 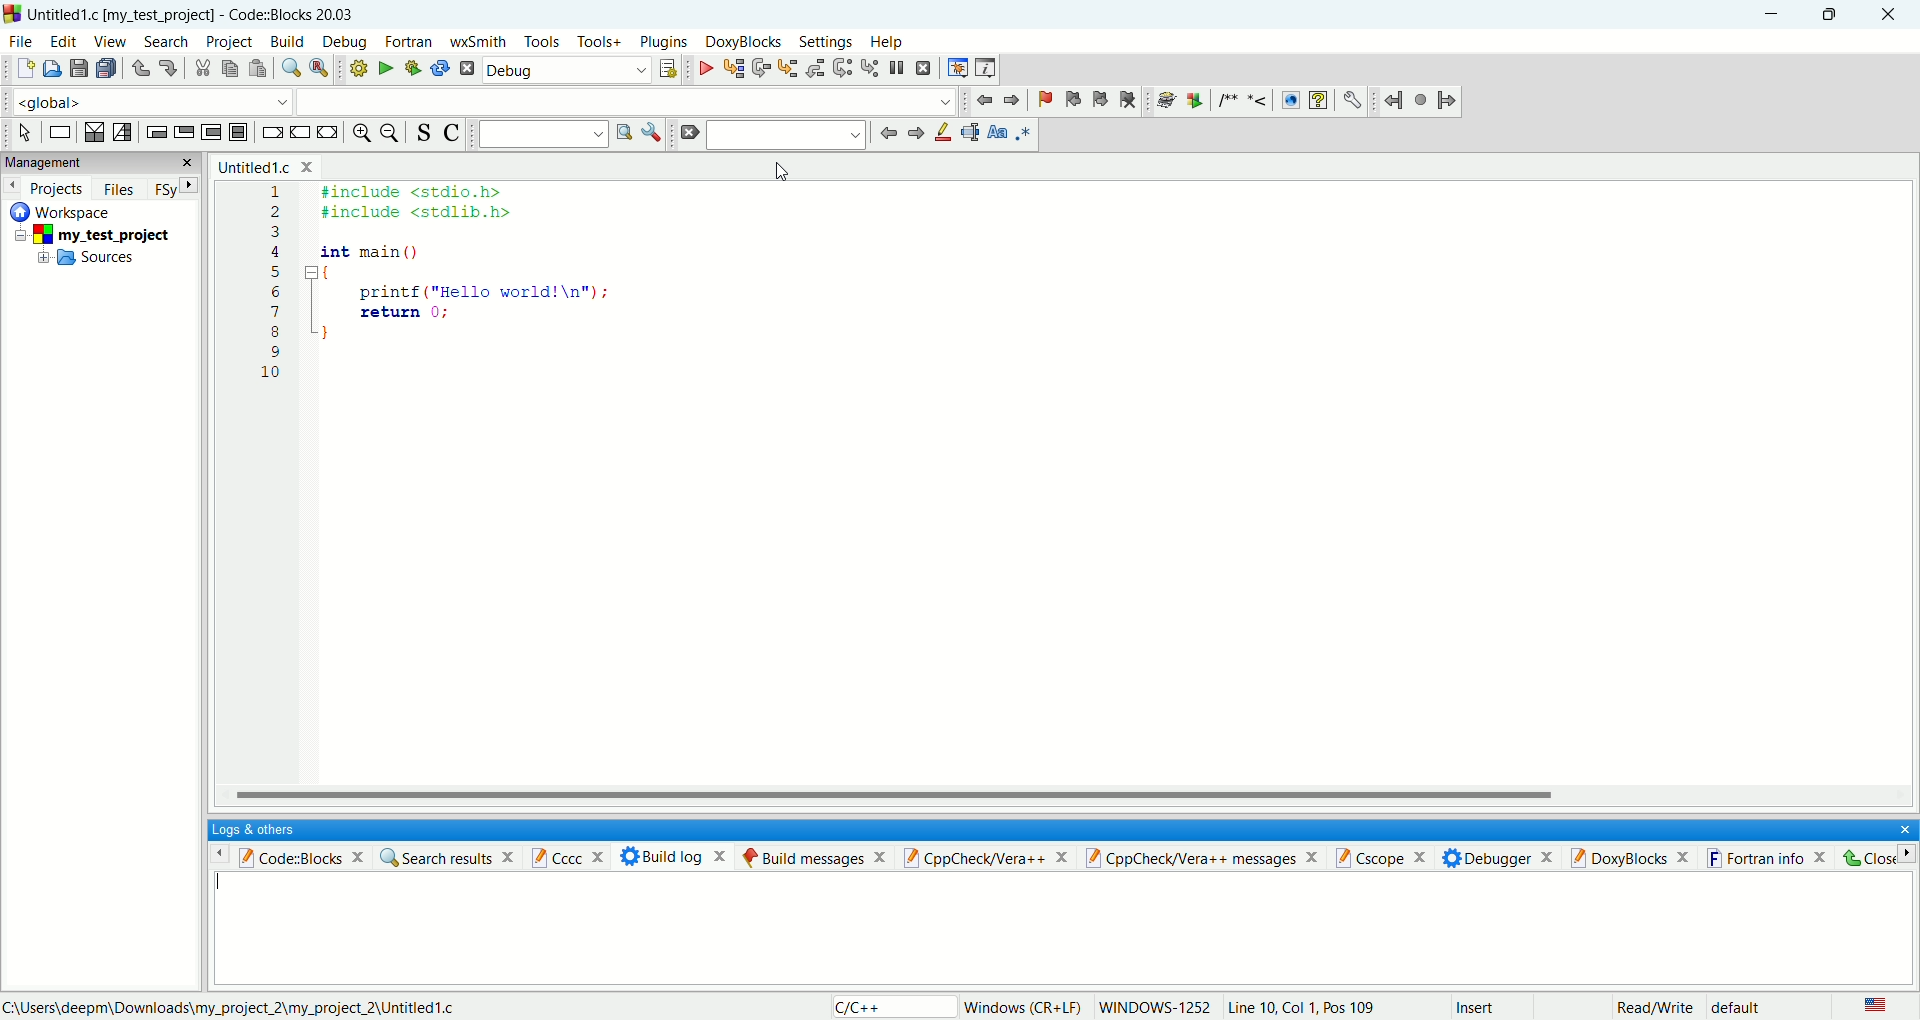 What do you see at coordinates (628, 100) in the screenshot?
I see `blank space` at bounding box center [628, 100].